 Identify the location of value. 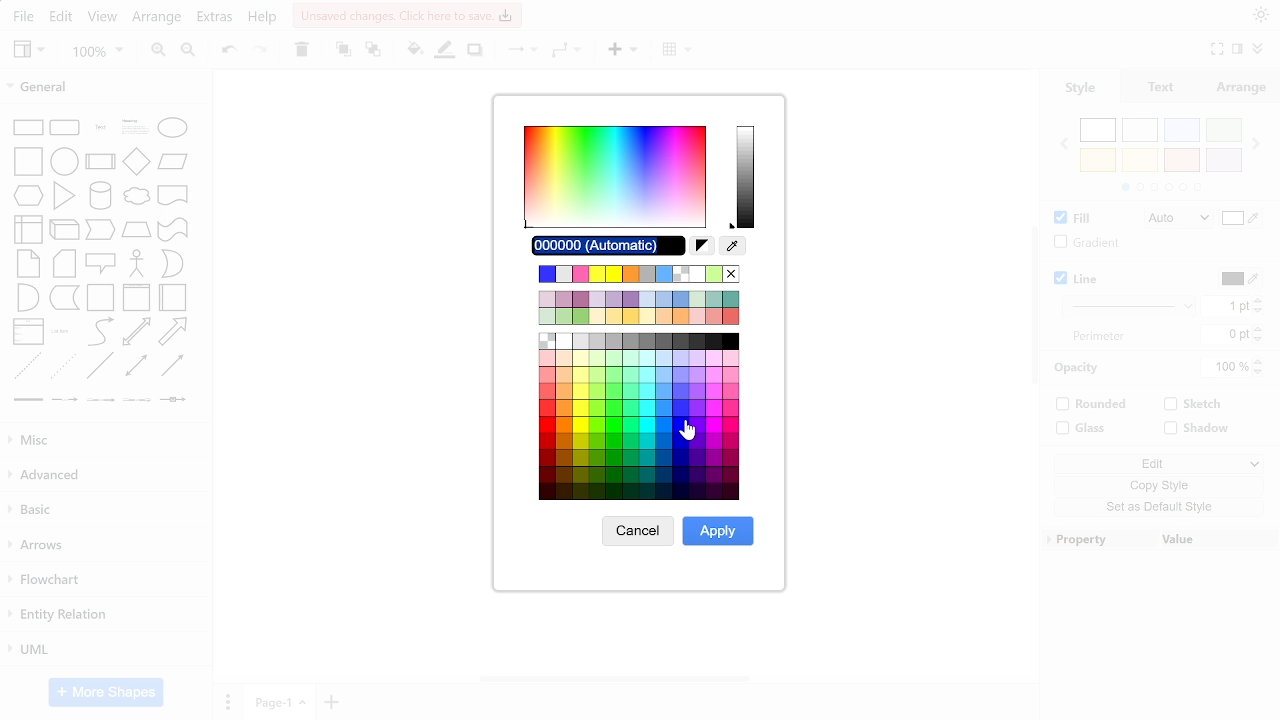
(1218, 538).